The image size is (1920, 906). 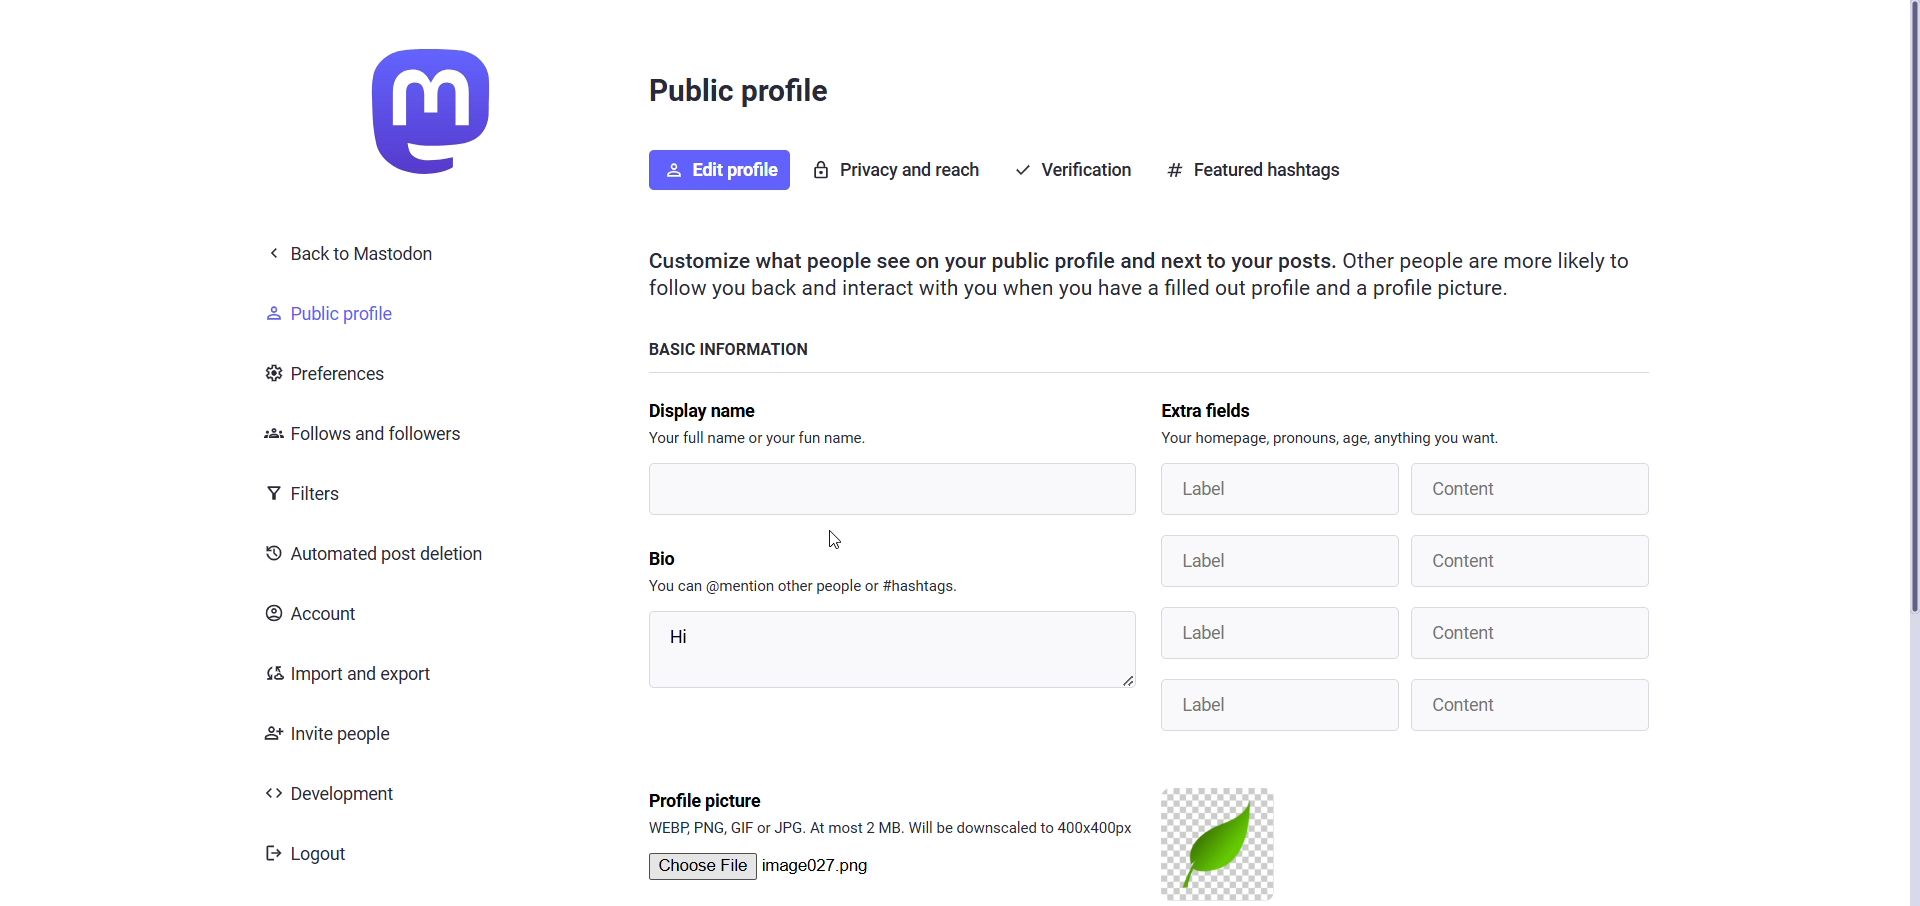 I want to click on automated post decision, so click(x=378, y=553).